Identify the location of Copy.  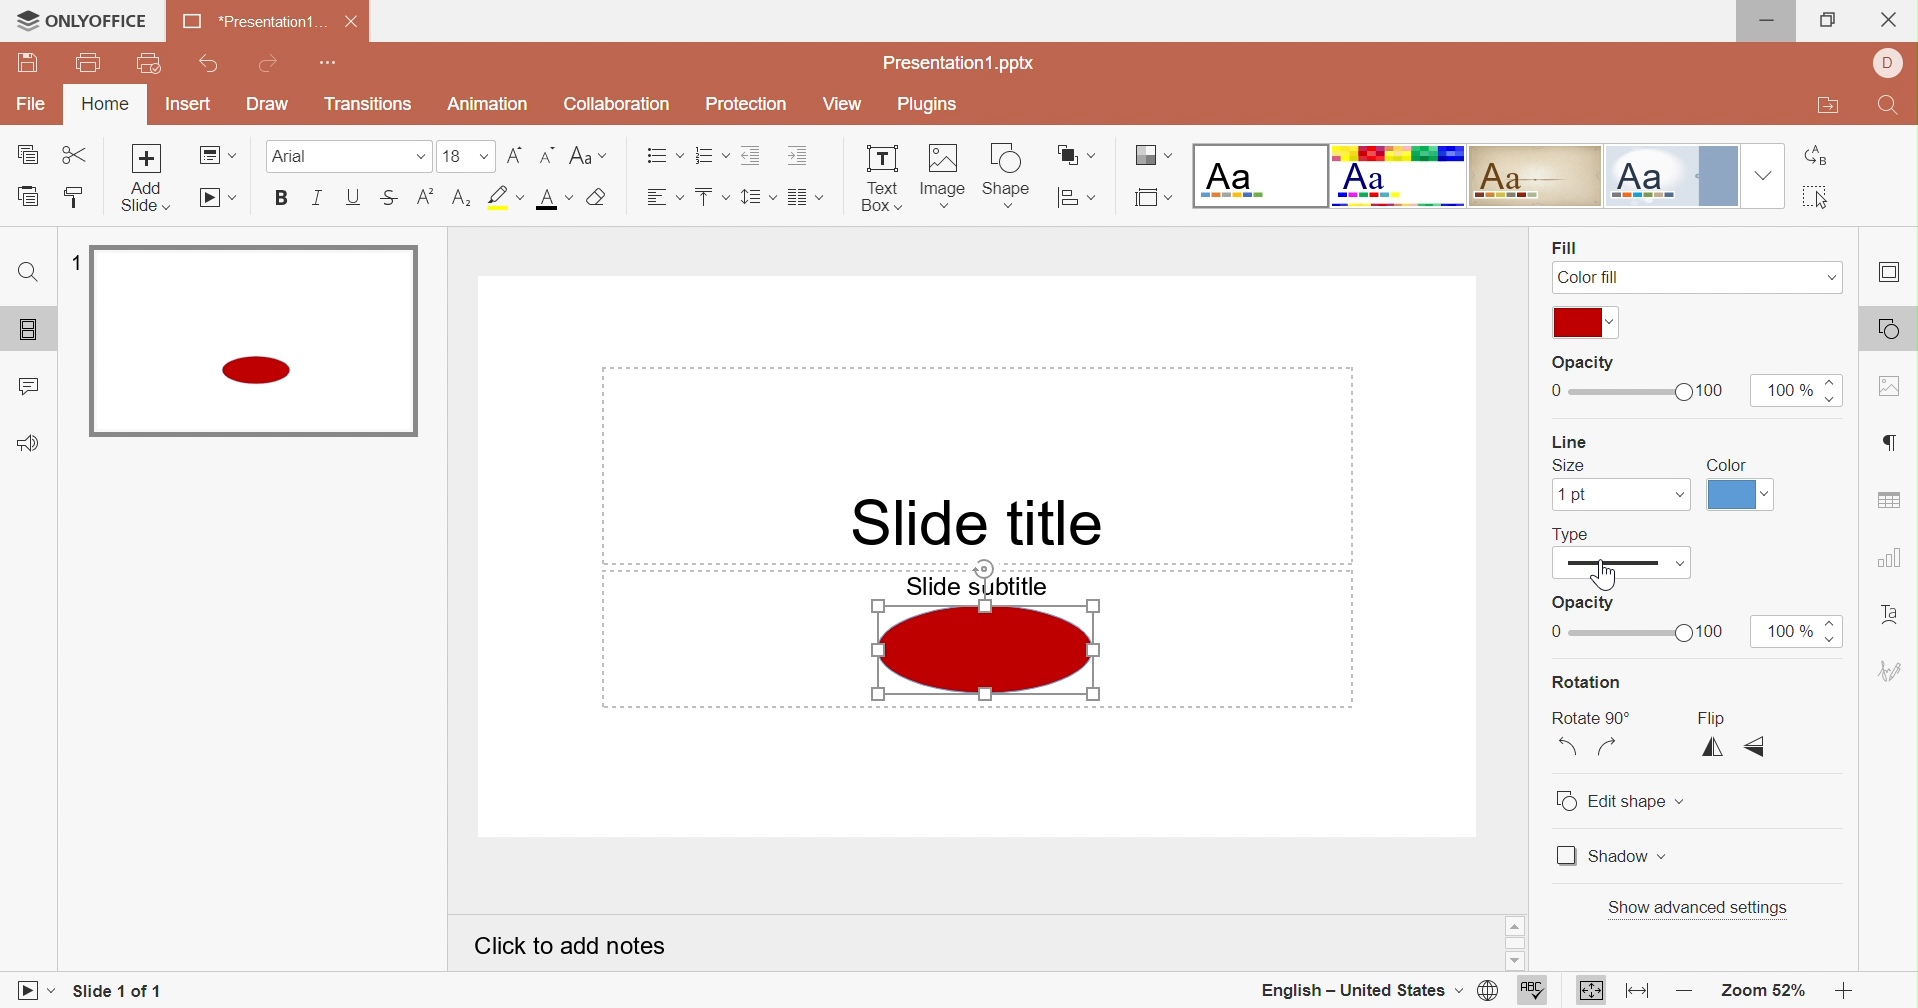
(29, 156).